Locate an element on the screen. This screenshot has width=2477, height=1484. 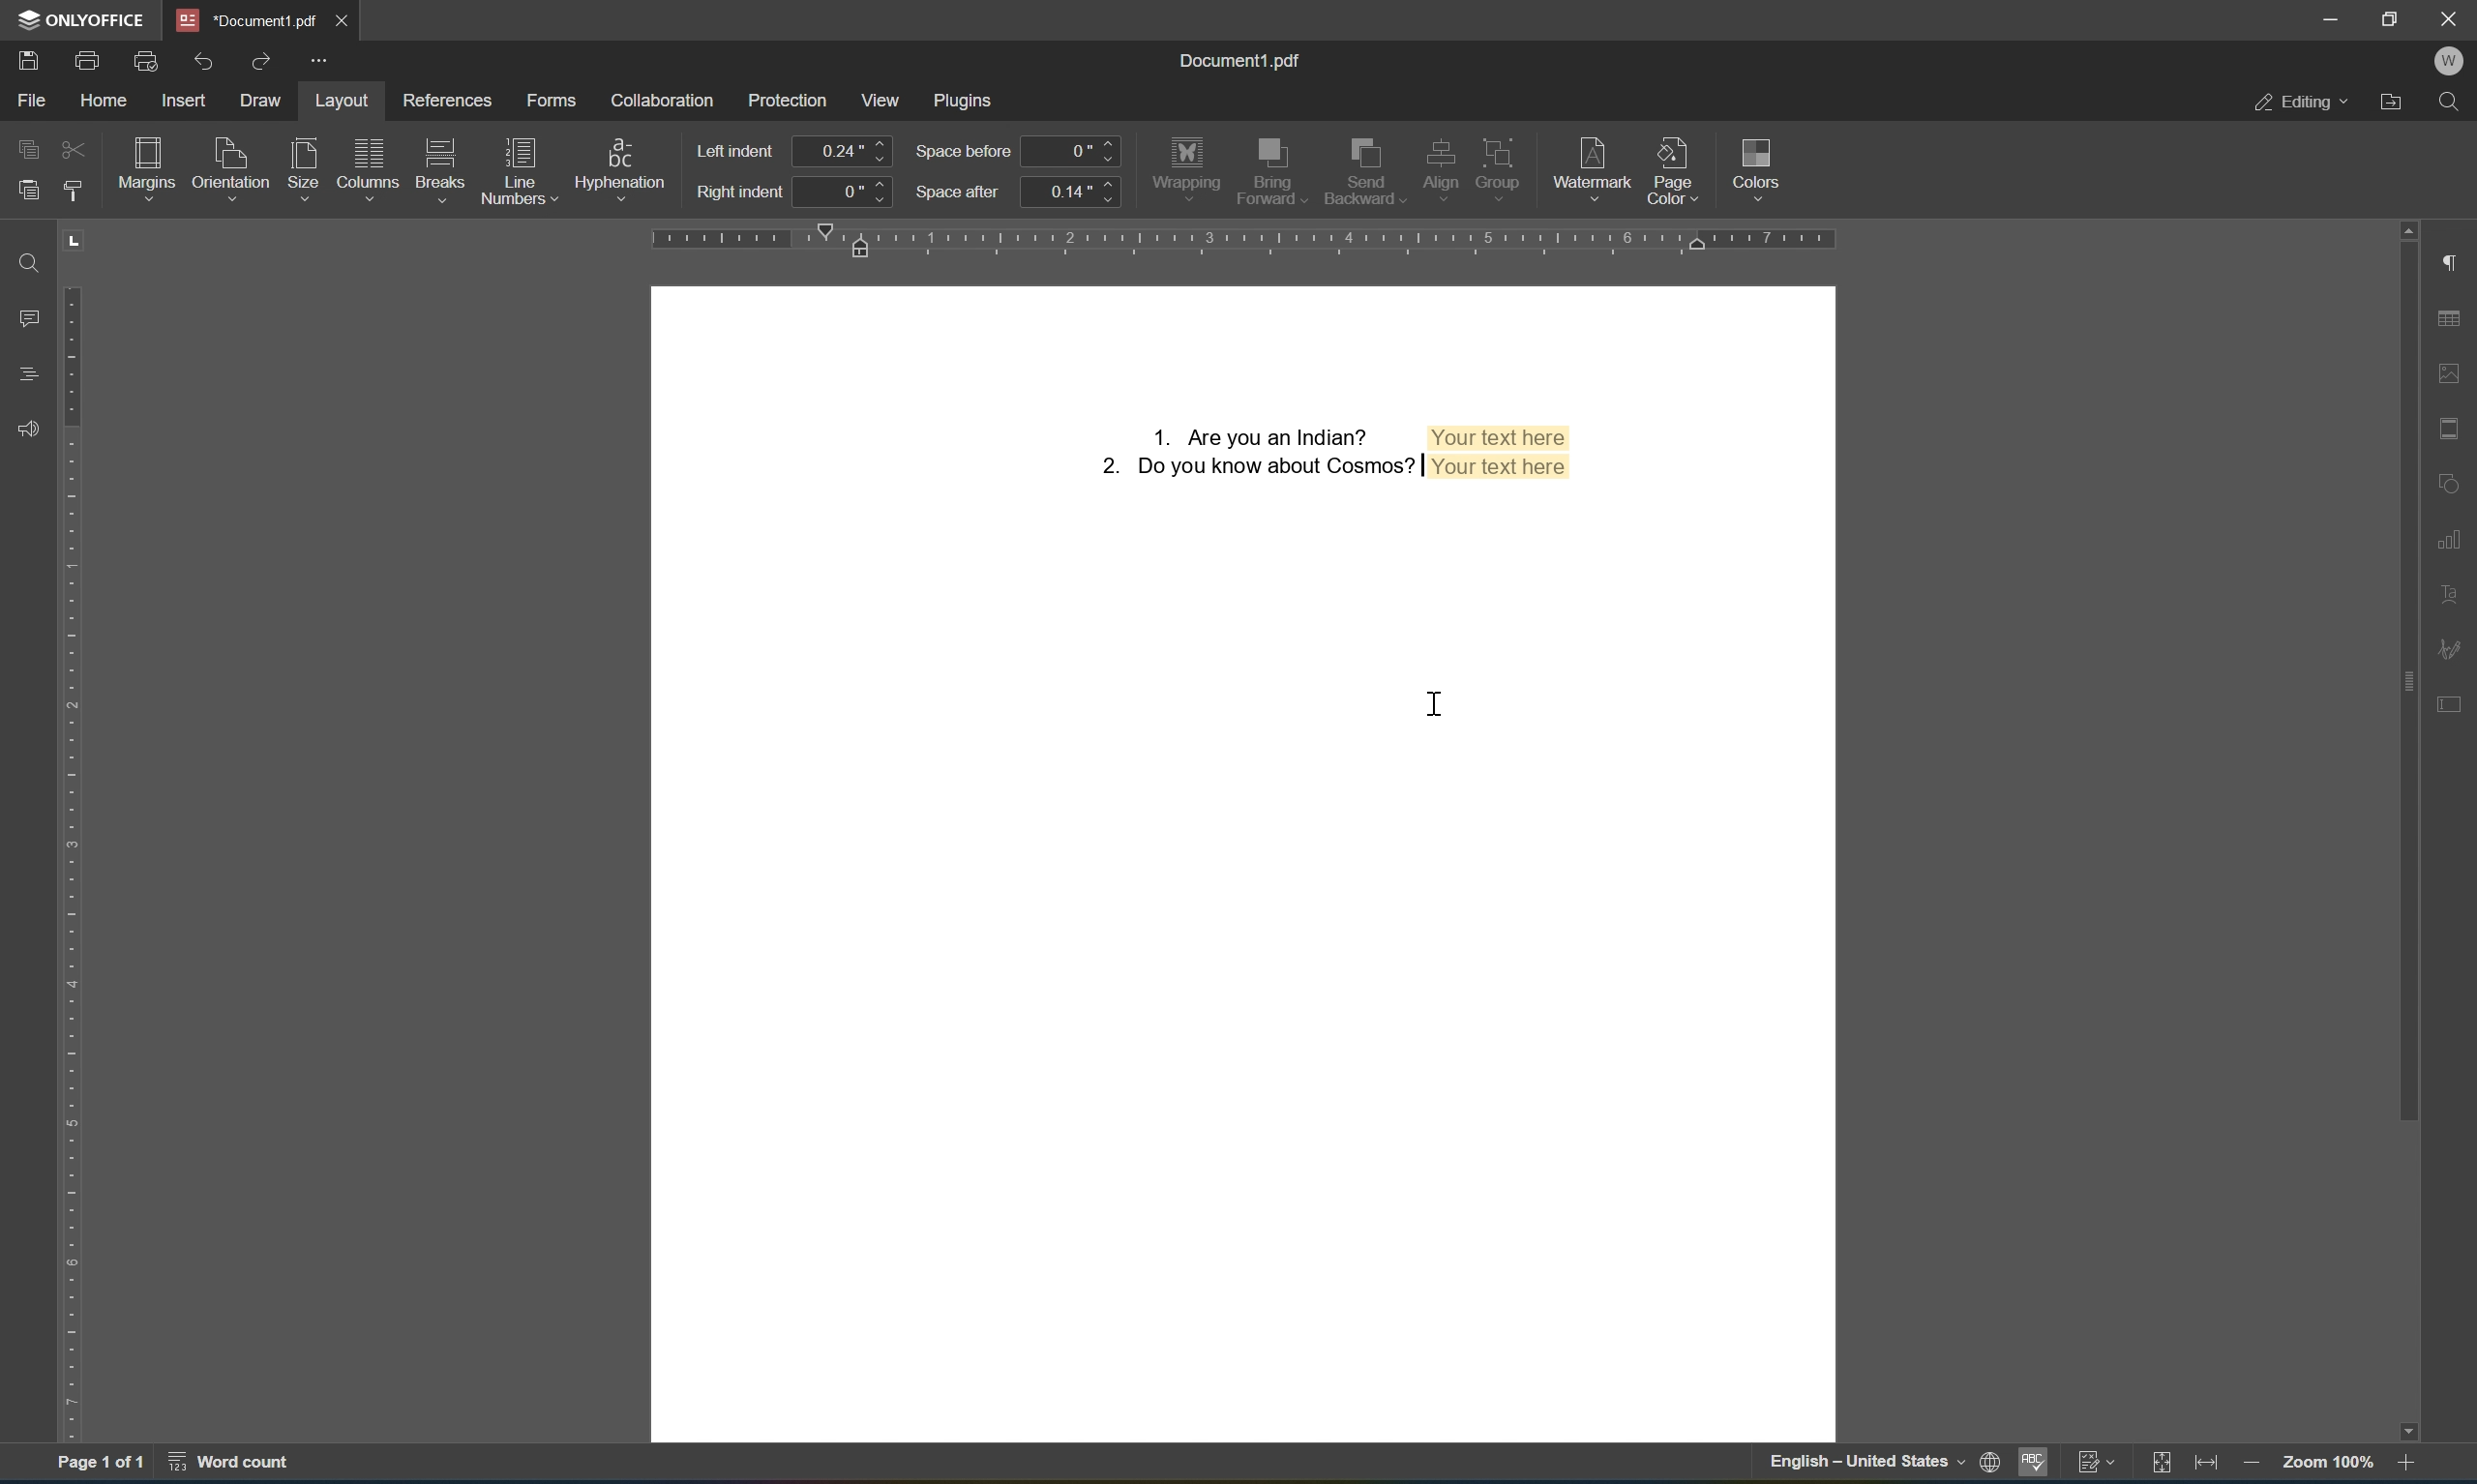
breaks is located at coordinates (440, 169).